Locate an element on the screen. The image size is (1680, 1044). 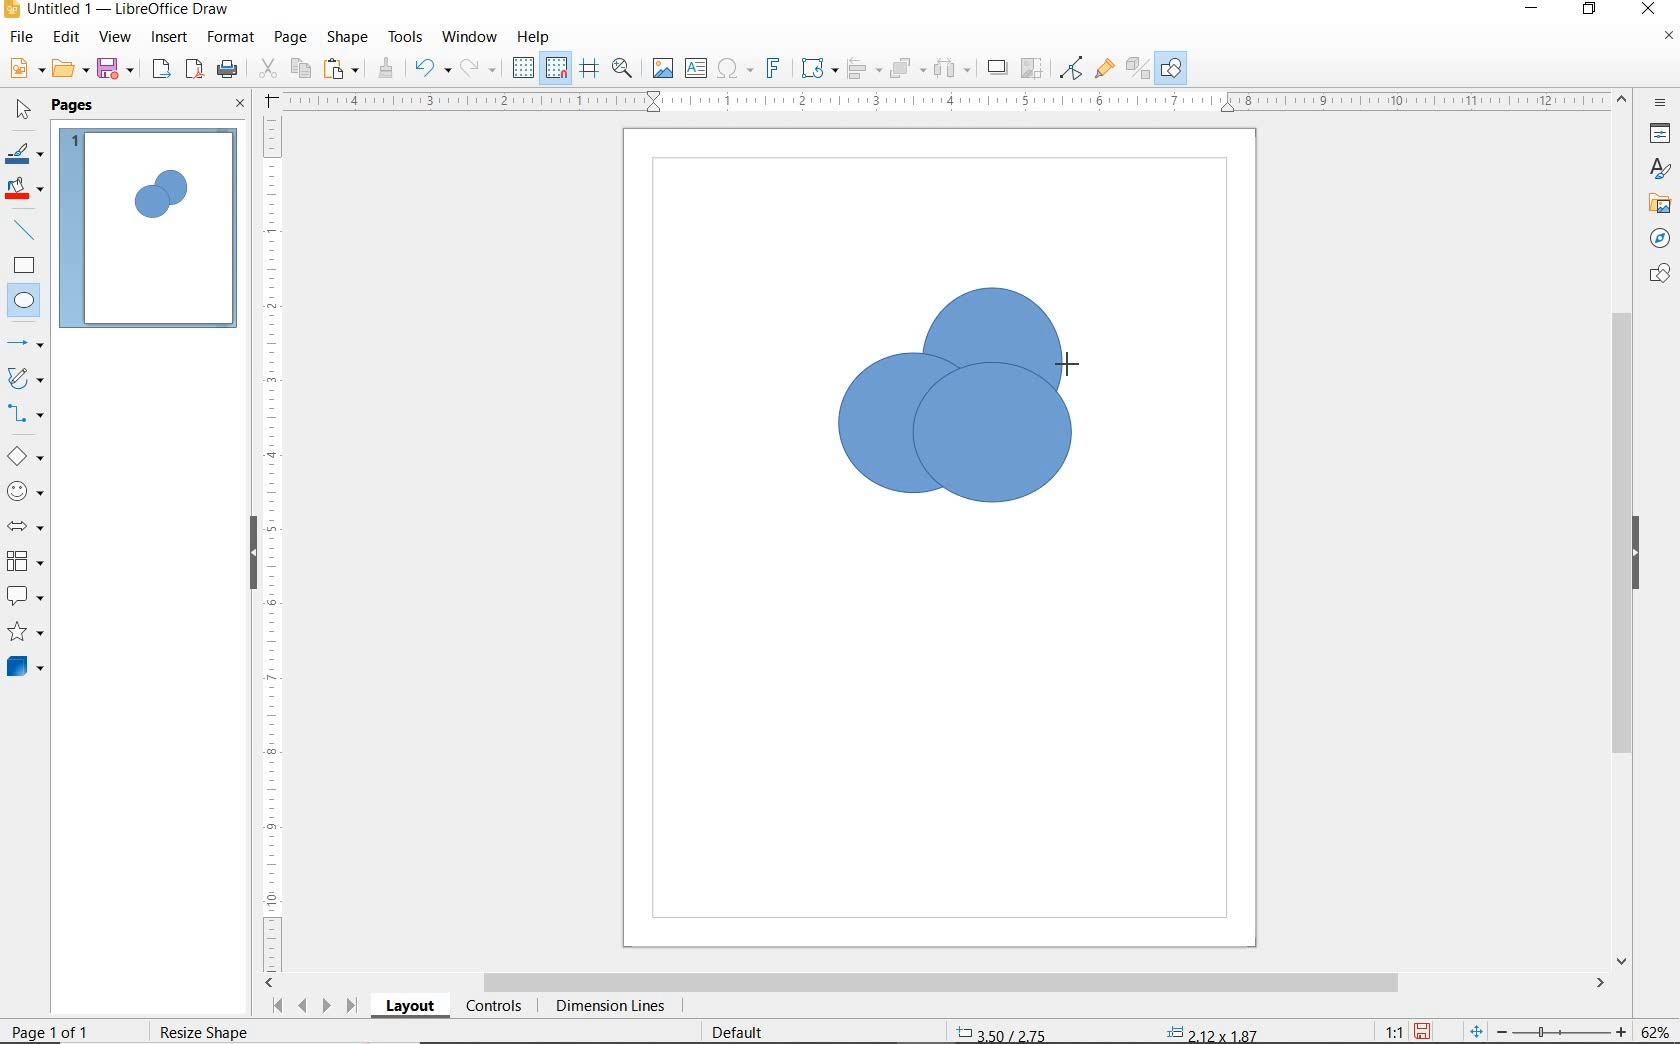
SAVE is located at coordinates (118, 69).